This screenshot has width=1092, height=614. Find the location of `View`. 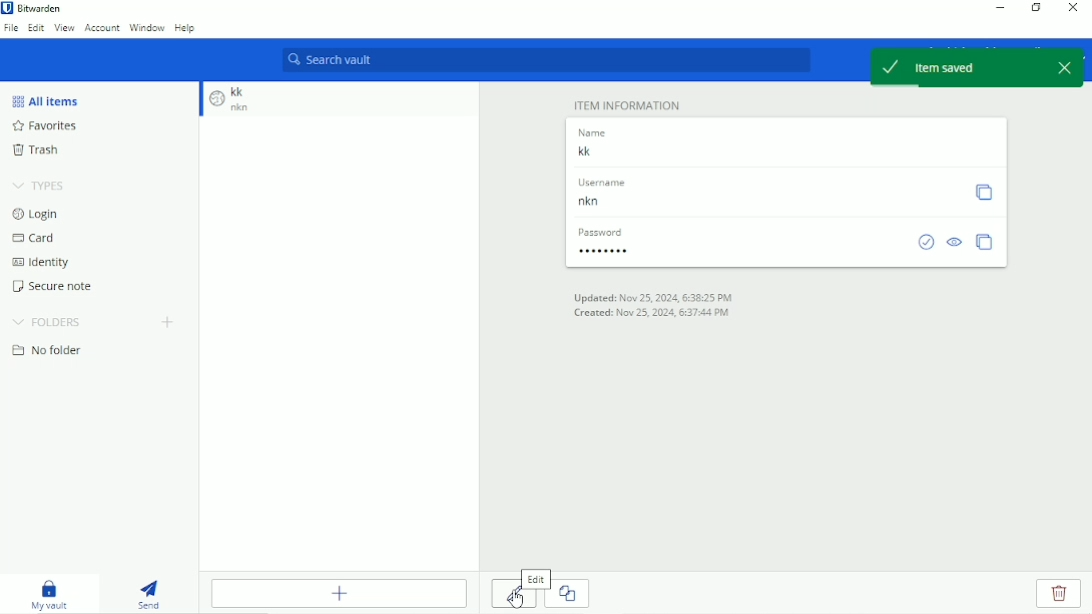

View is located at coordinates (64, 28).